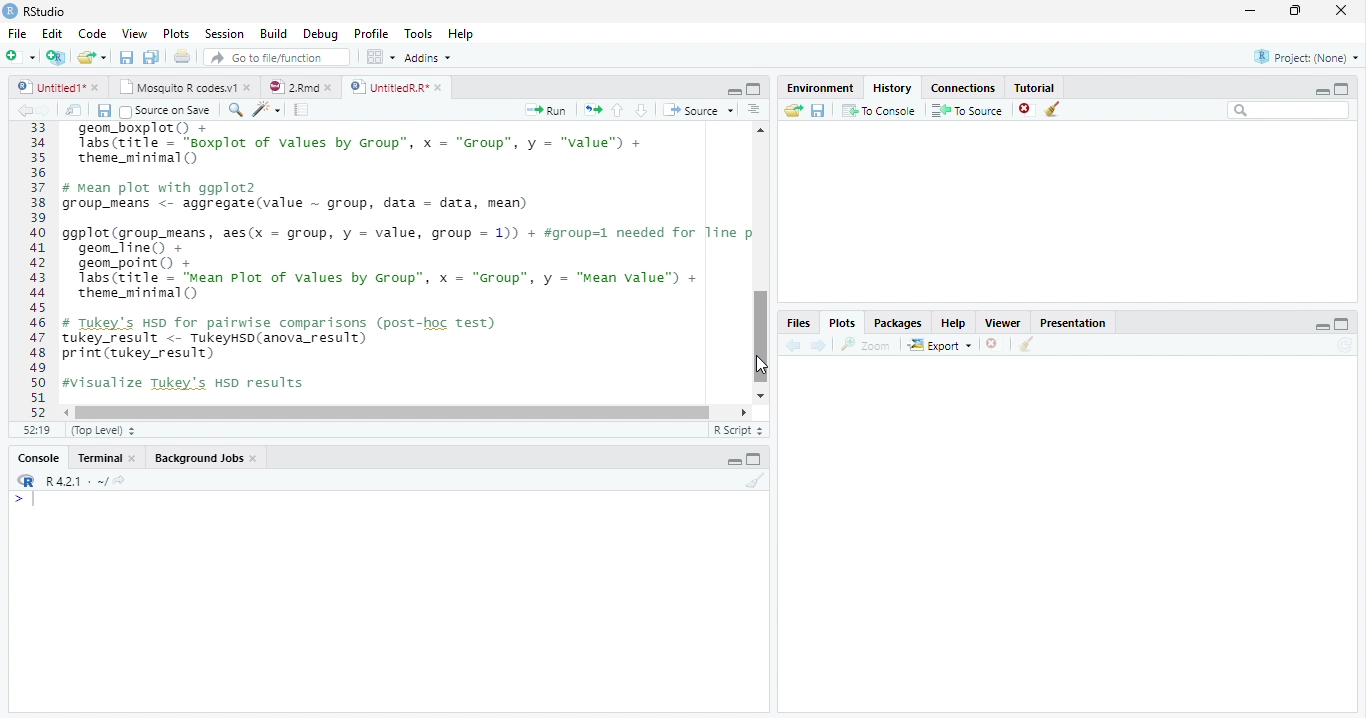 This screenshot has height=718, width=1366. Describe the element at coordinates (819, 346) in the screenshot. I see `Next` at that location.